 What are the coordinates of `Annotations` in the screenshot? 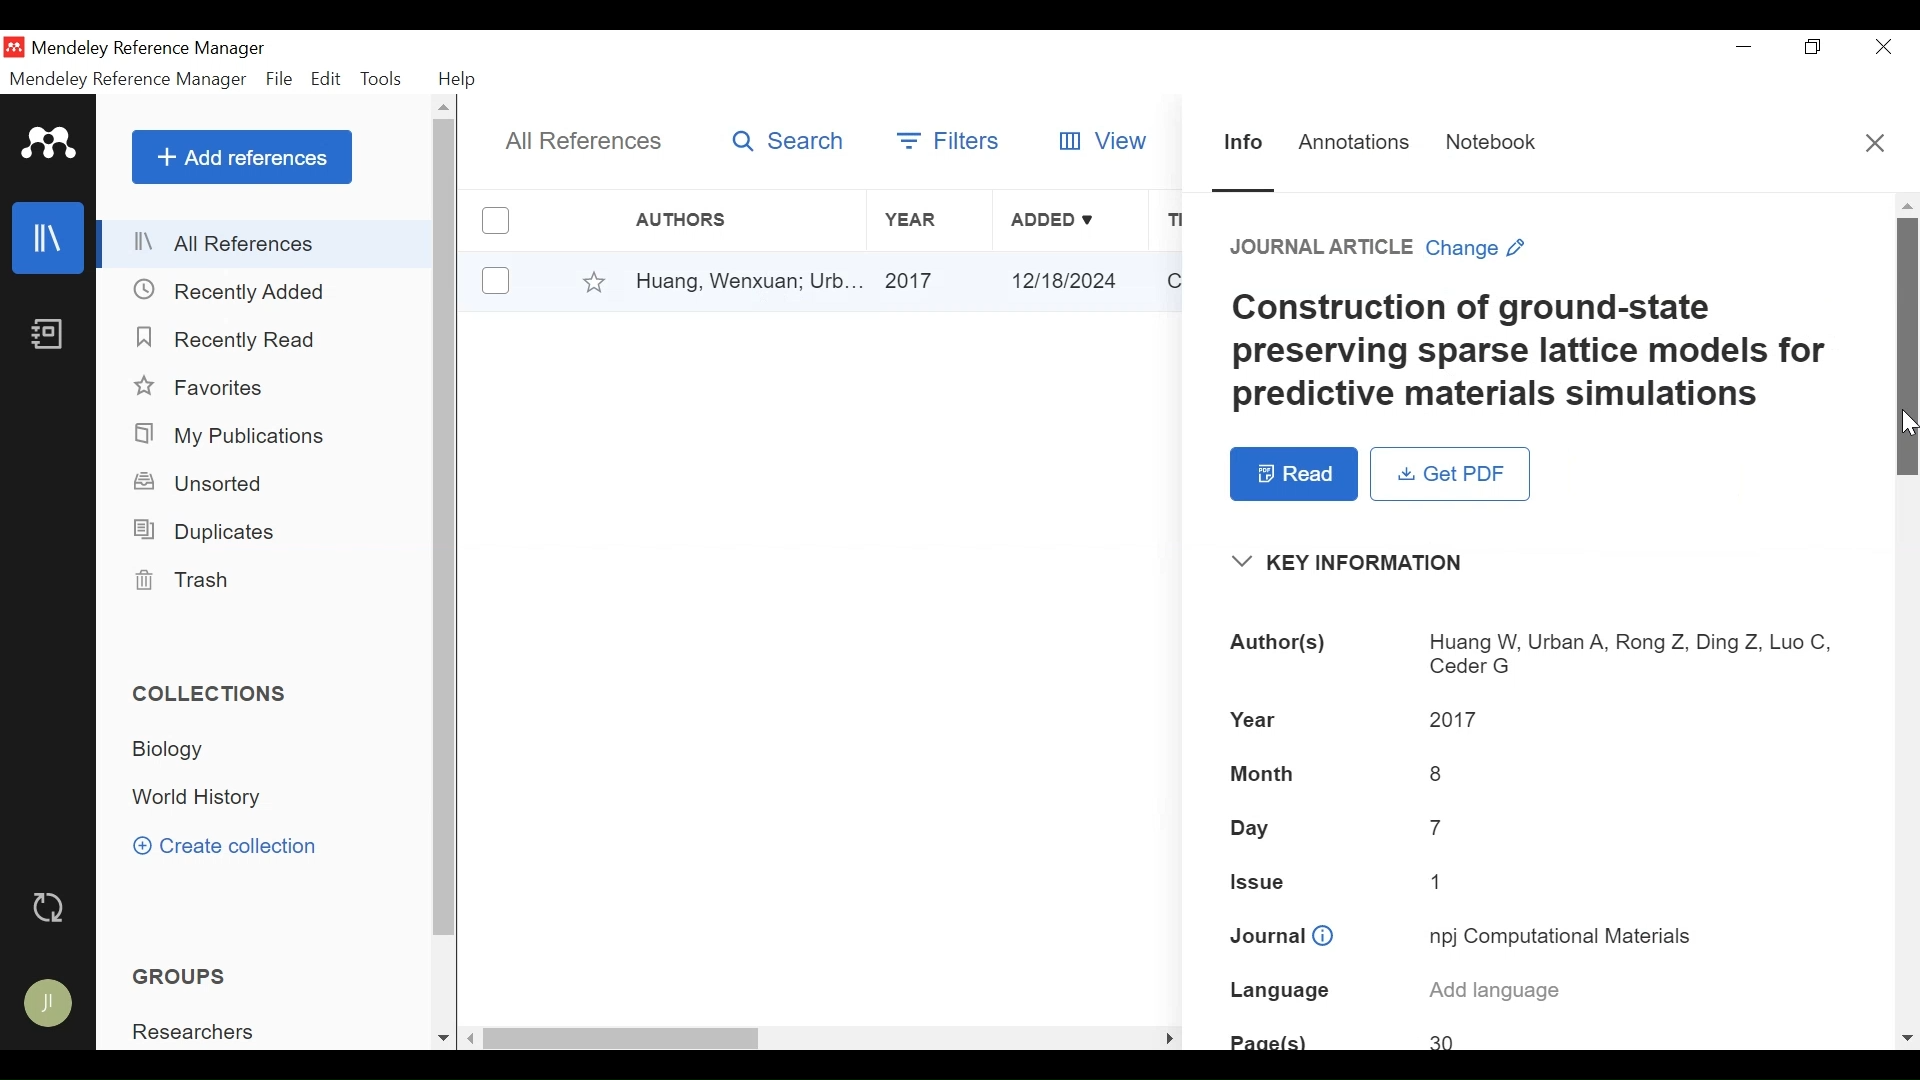 It's located at (1353, 142).